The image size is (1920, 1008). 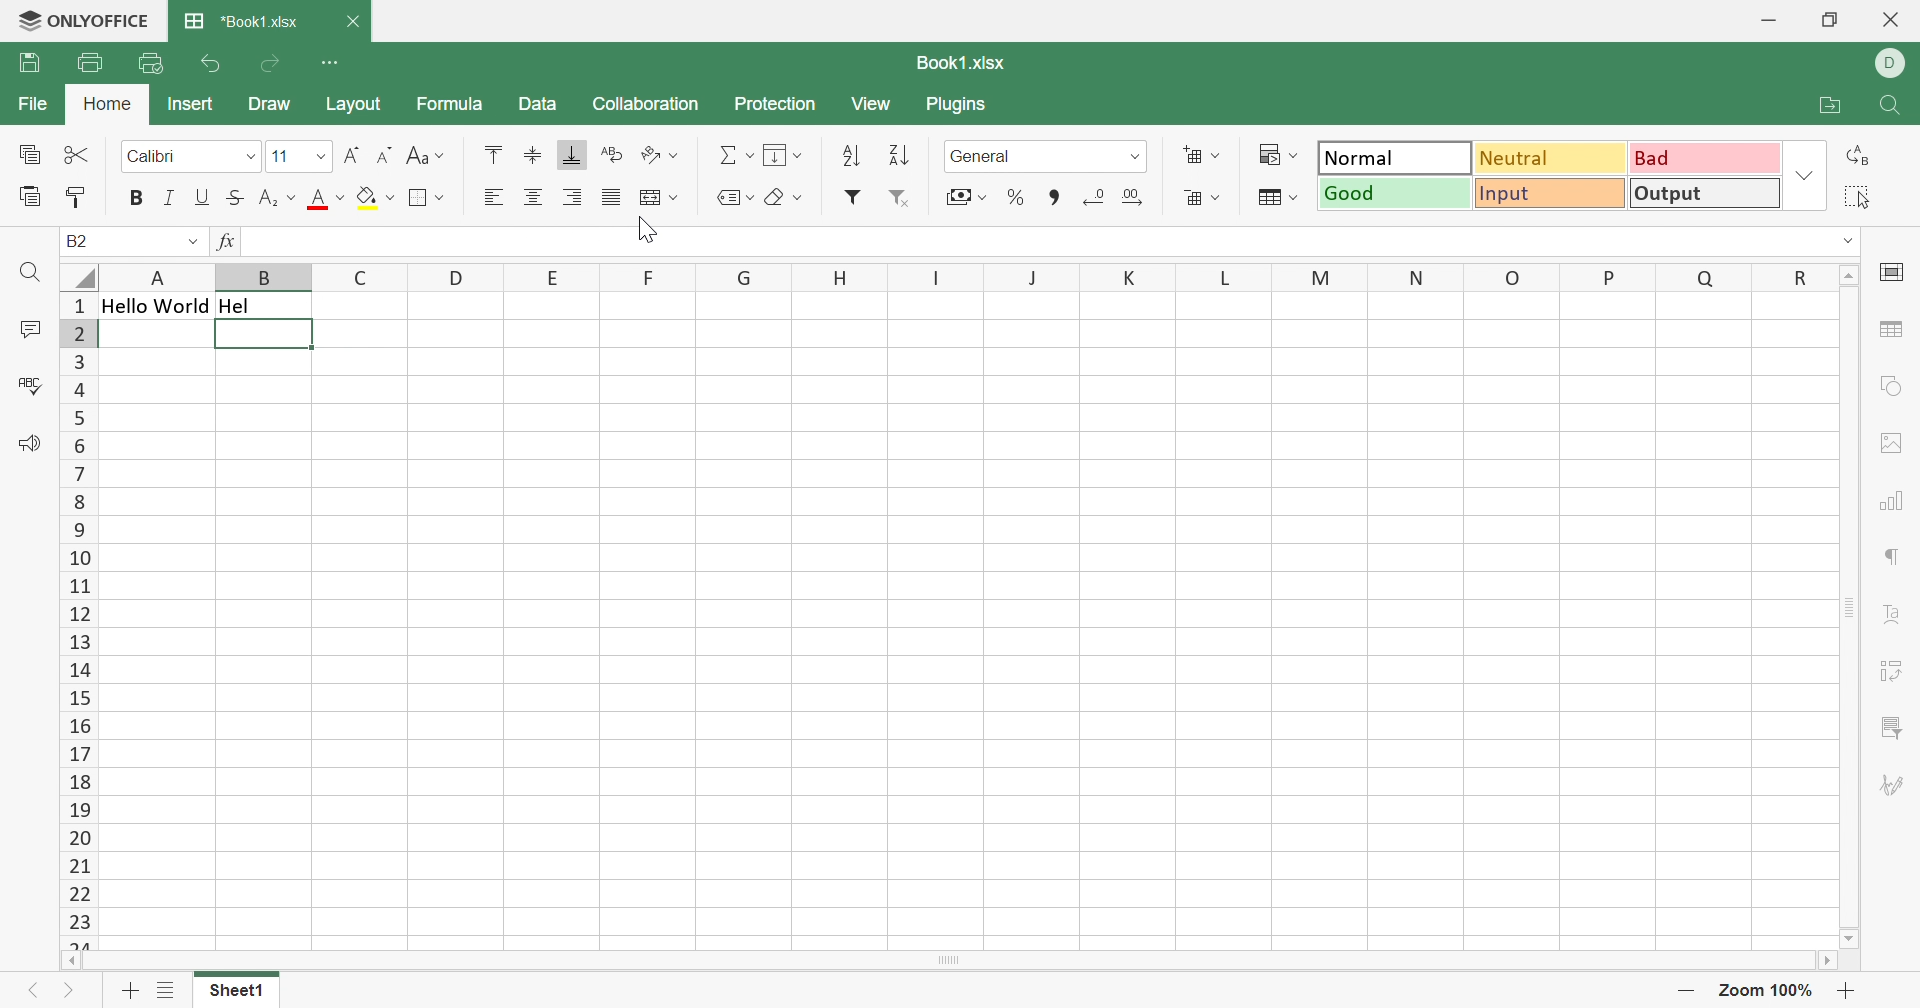 What do you see at coordinates (643, 104) in the screenshot?
I see `Collaboration` at bounding box center [643, 104].